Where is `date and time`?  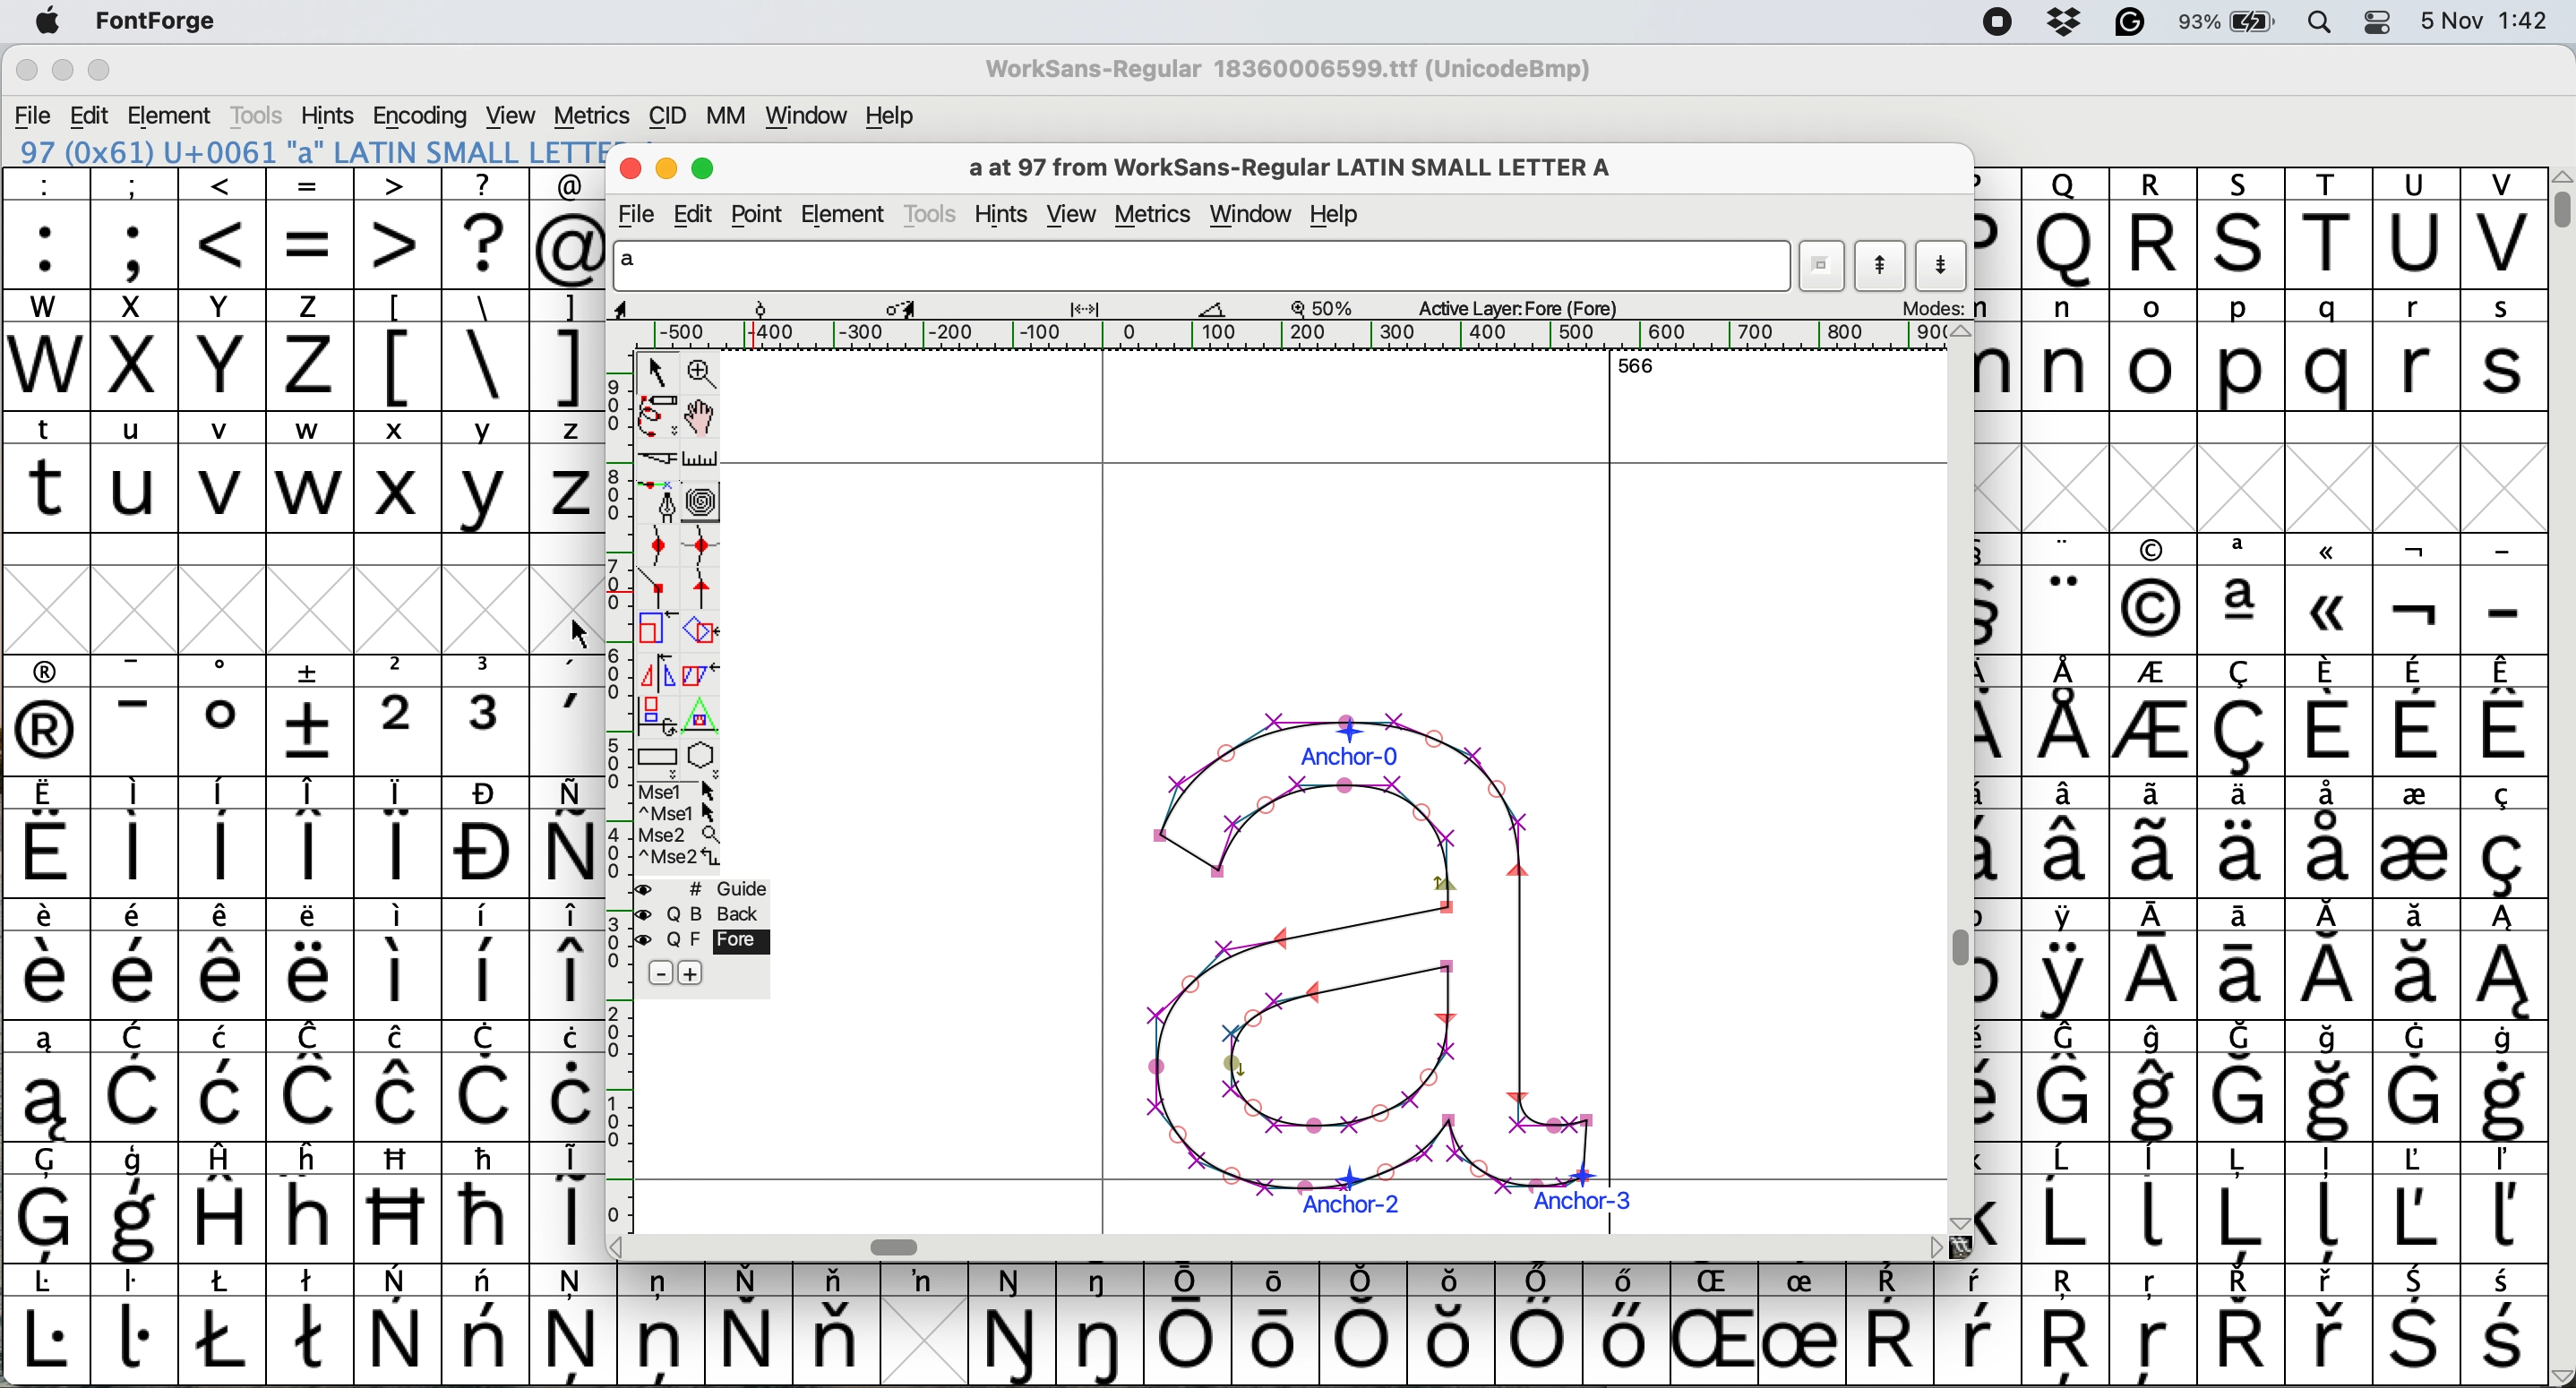 date and time is located at coordinates (2486, 18).